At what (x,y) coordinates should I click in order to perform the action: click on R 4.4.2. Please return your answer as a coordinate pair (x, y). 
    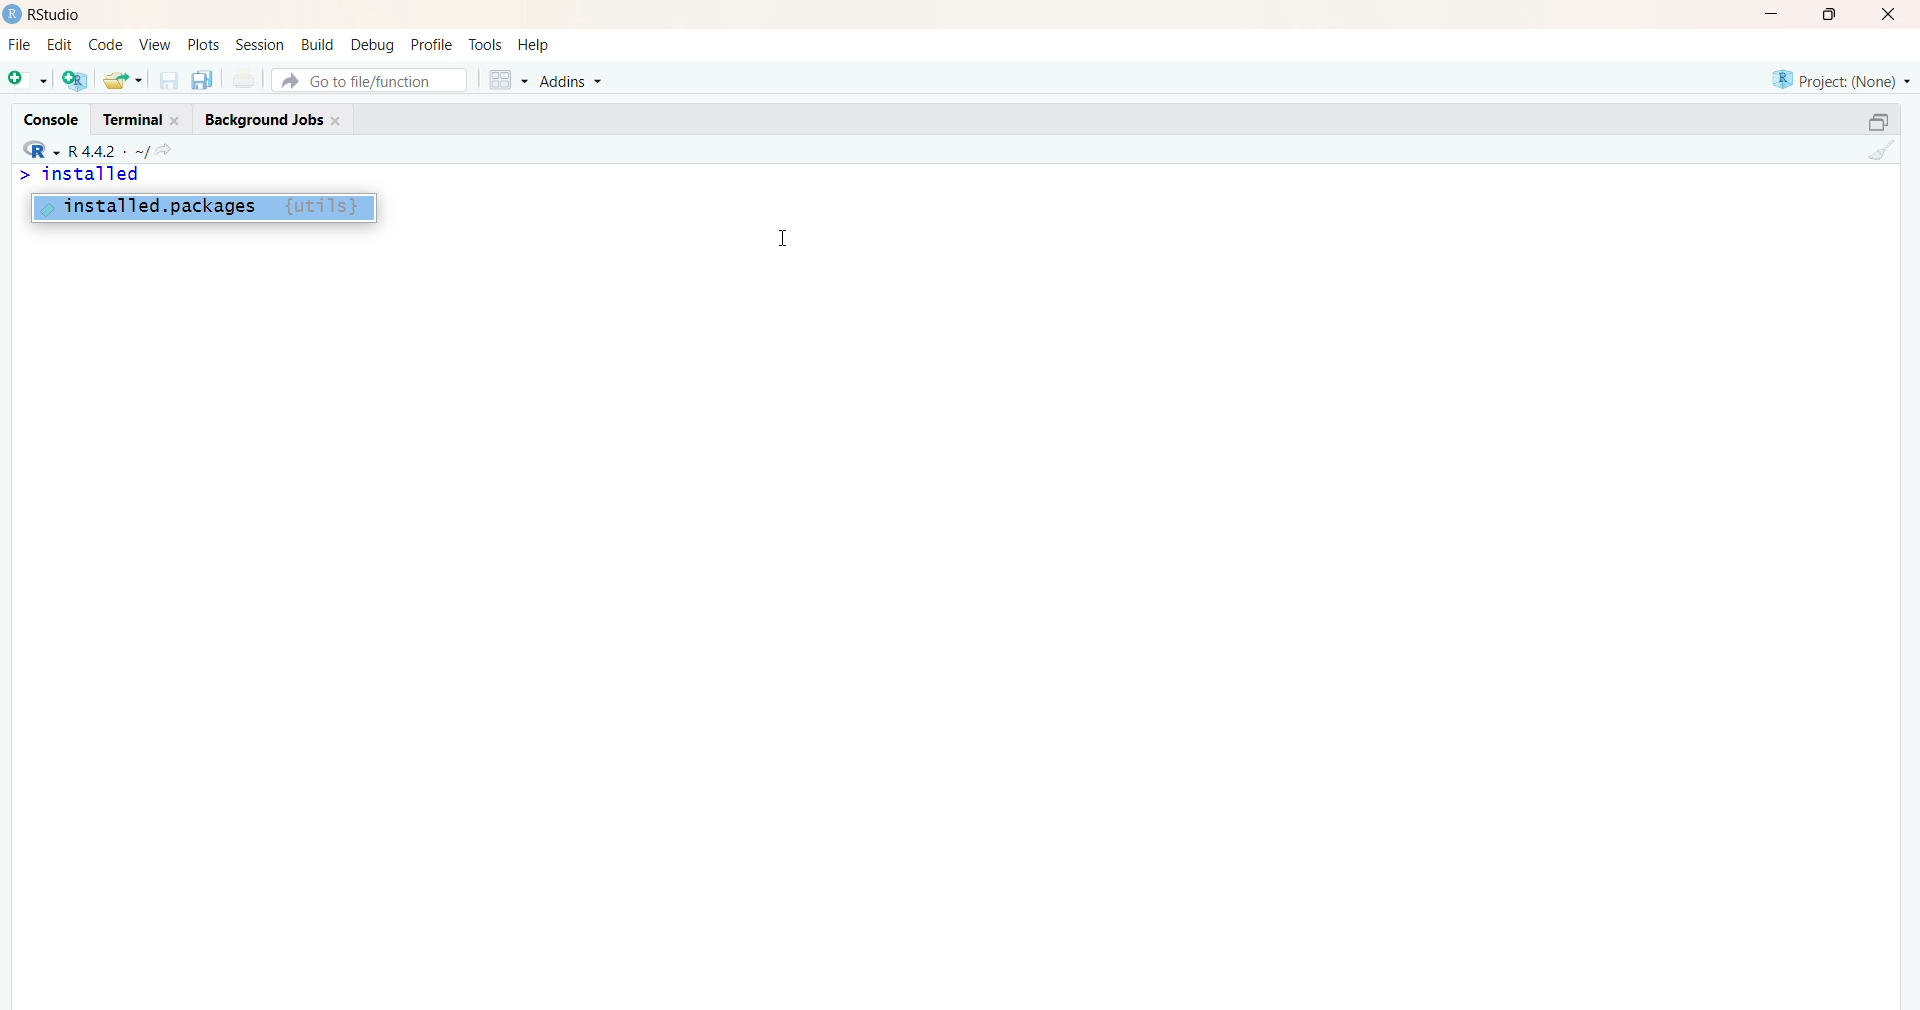
    Looking at the image, I should click on (80, 151).